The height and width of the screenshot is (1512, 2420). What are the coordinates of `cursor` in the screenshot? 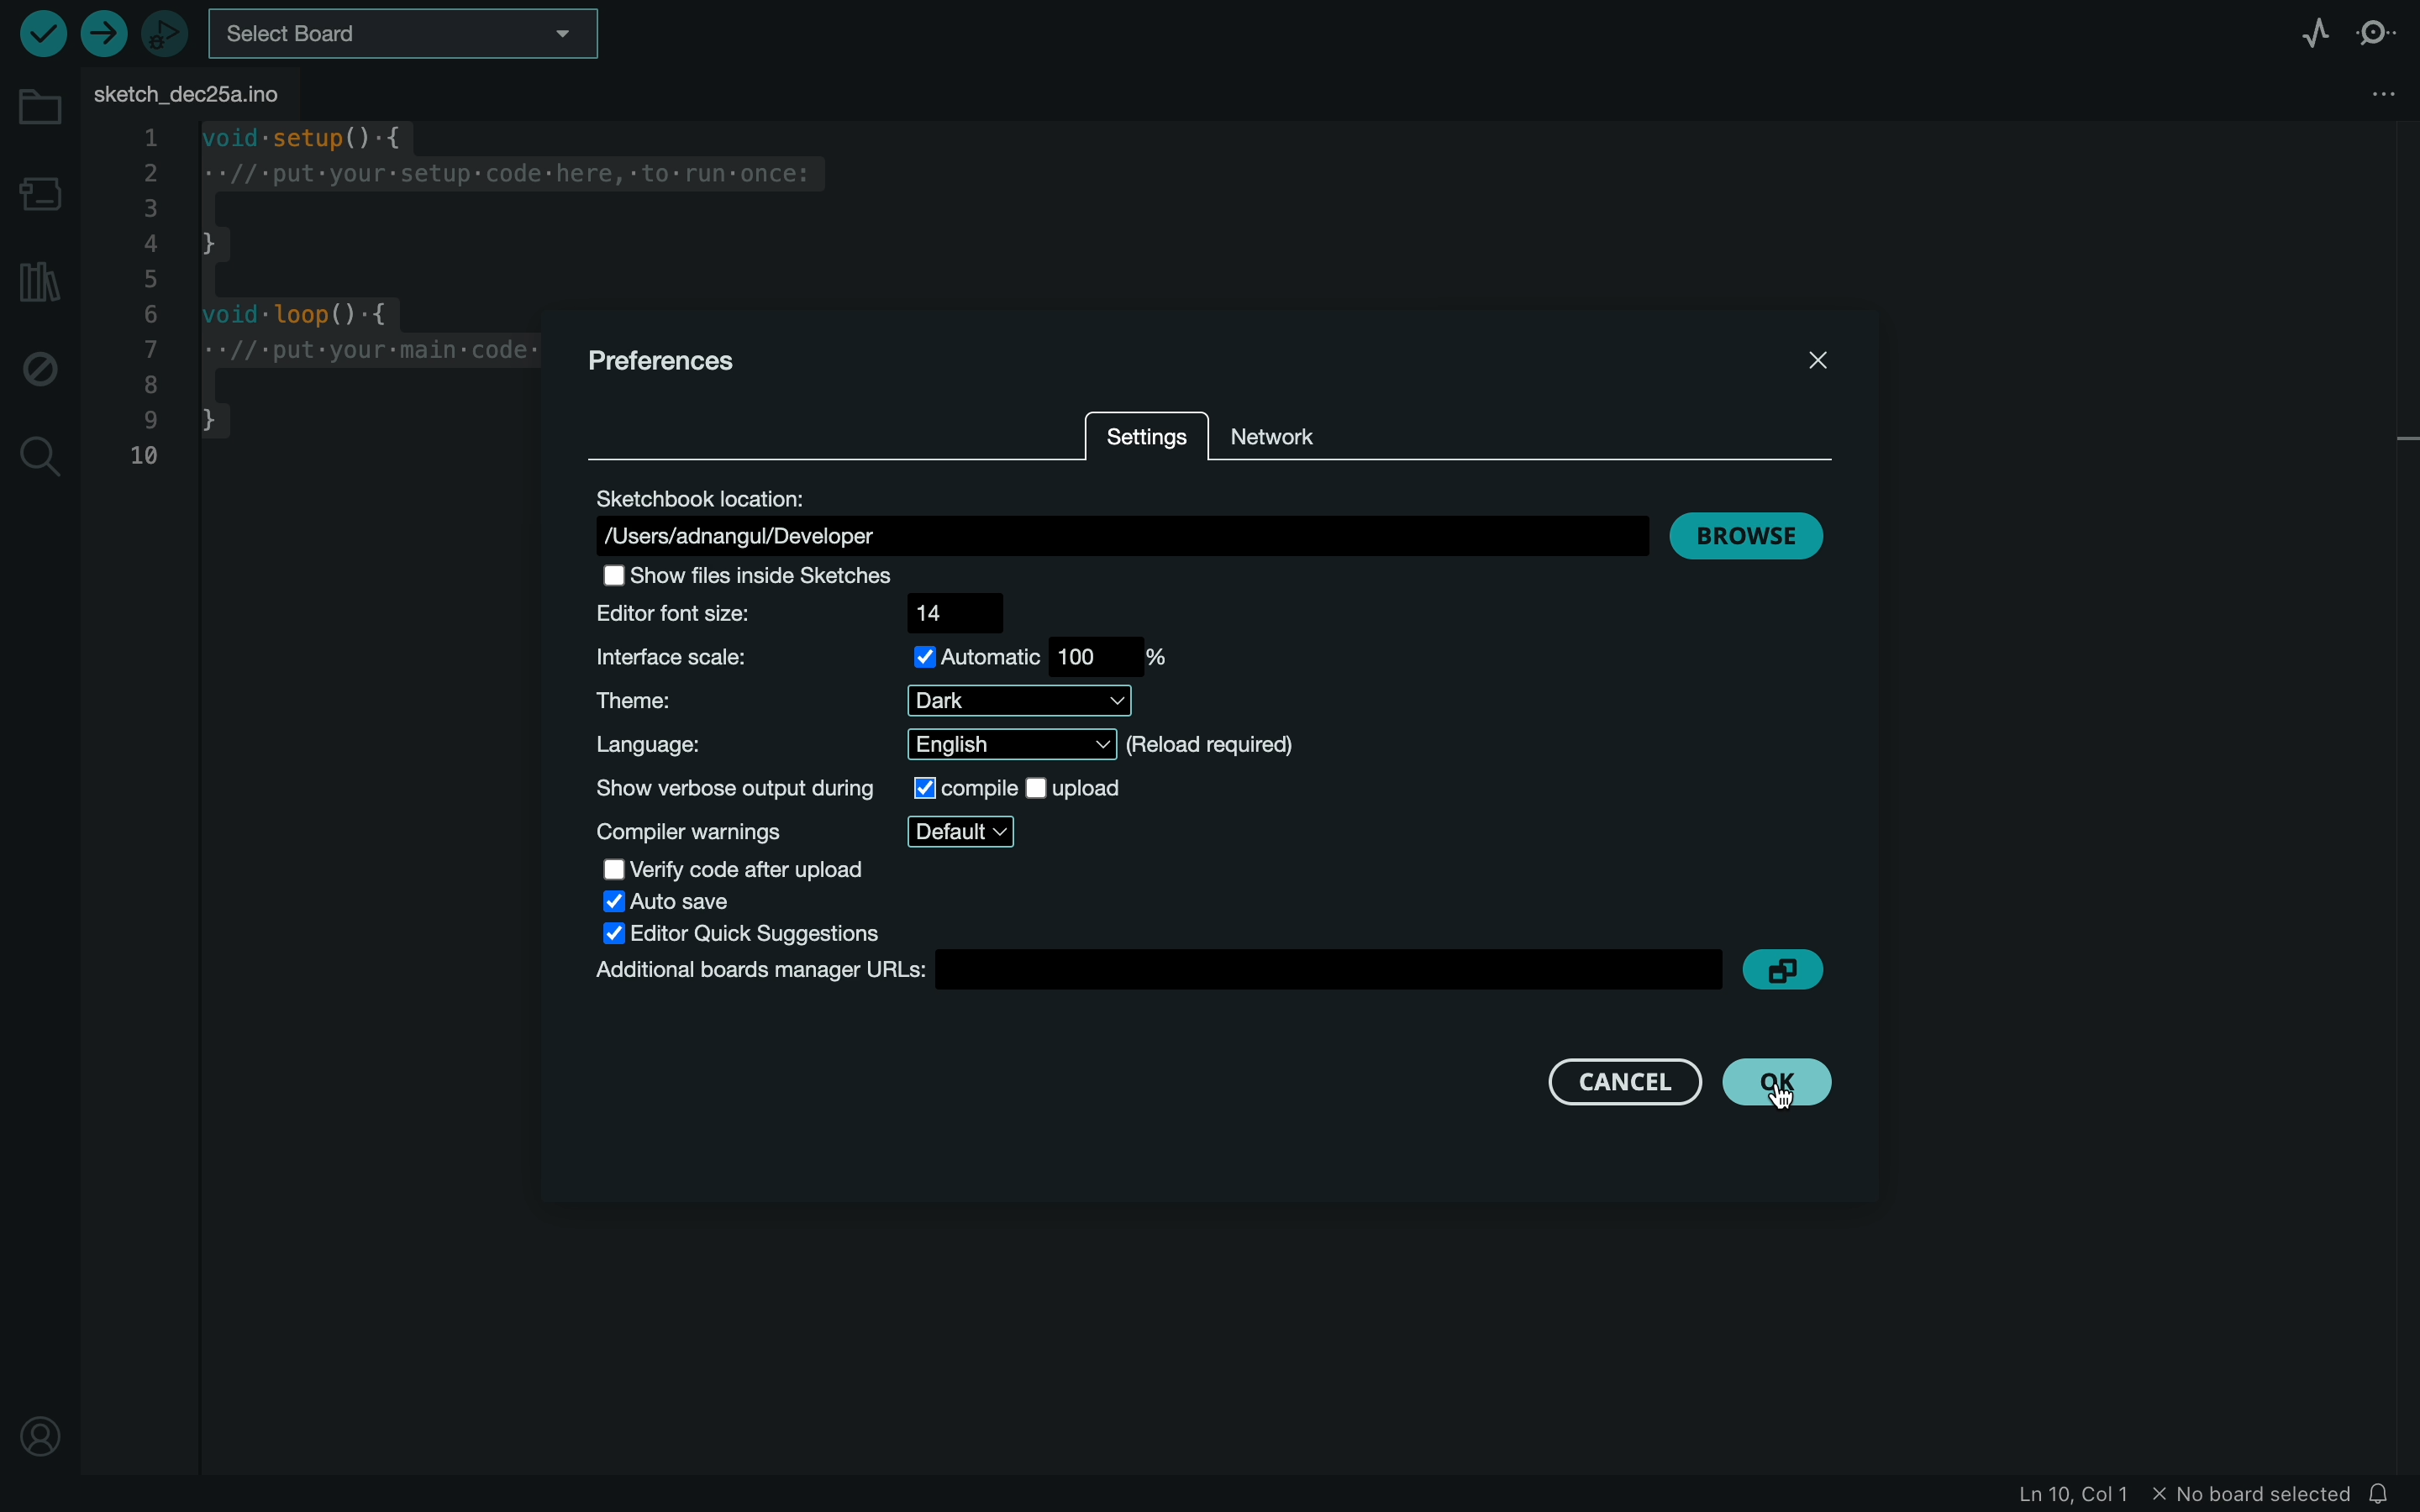 It's located at (1788, 1095).